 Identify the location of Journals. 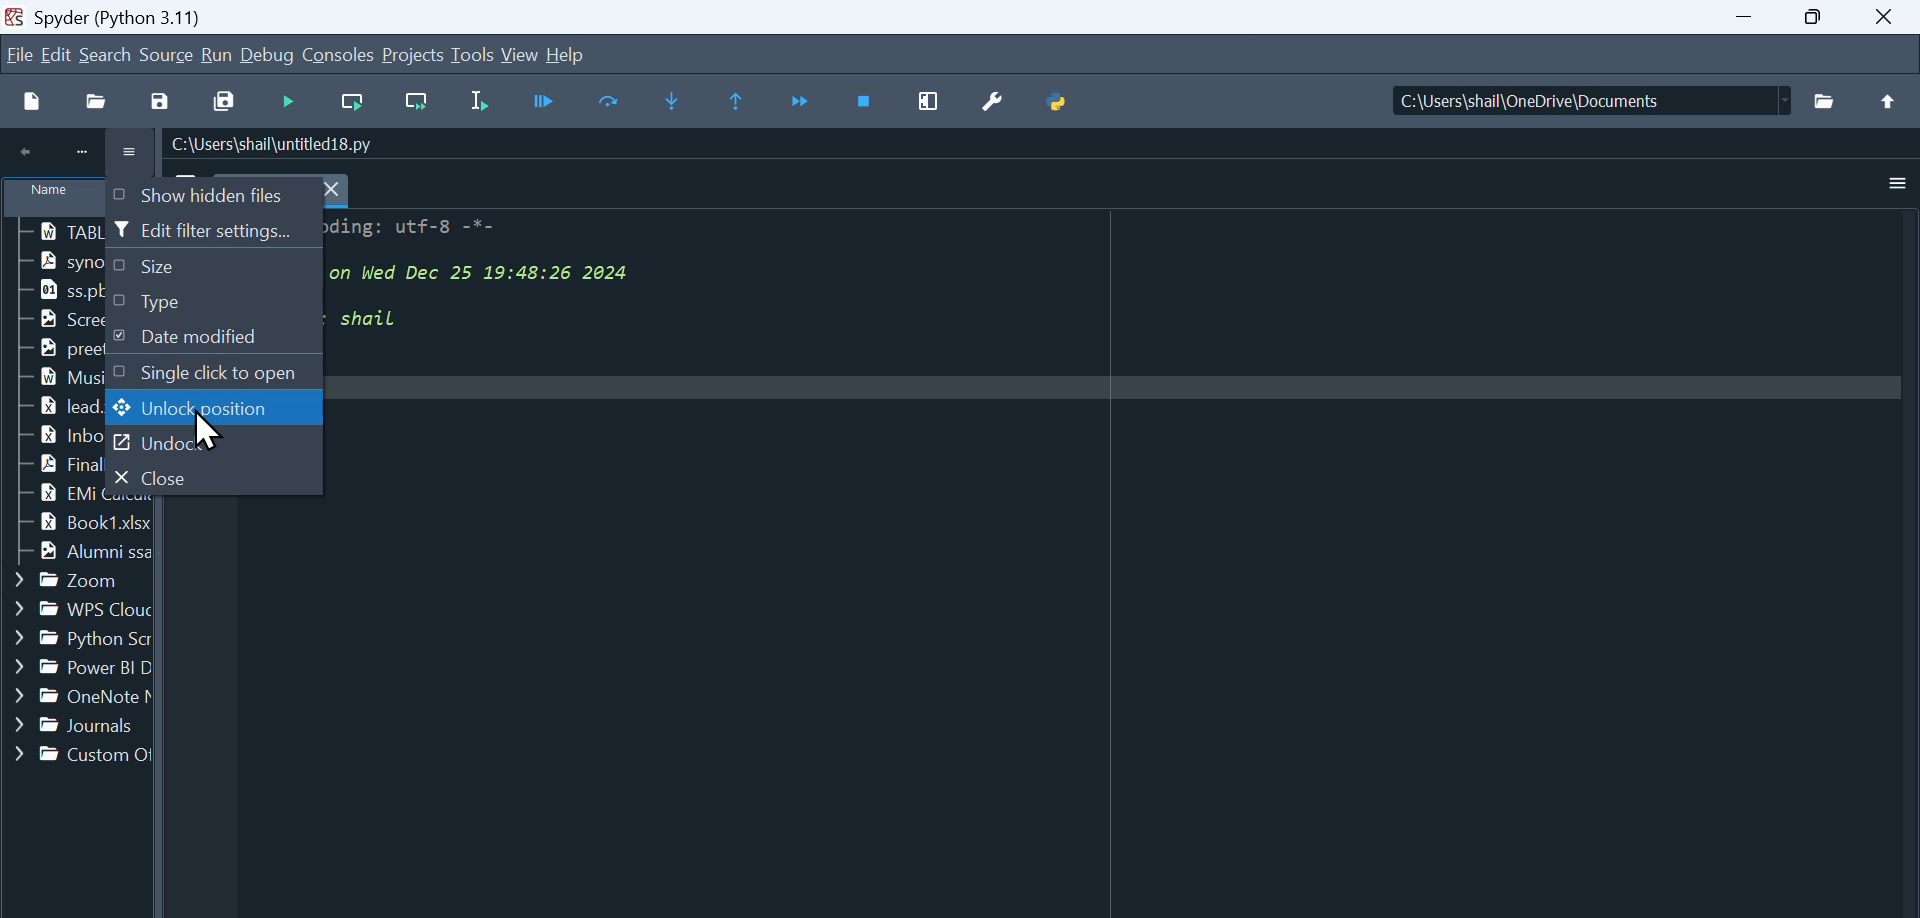
(76, 726).